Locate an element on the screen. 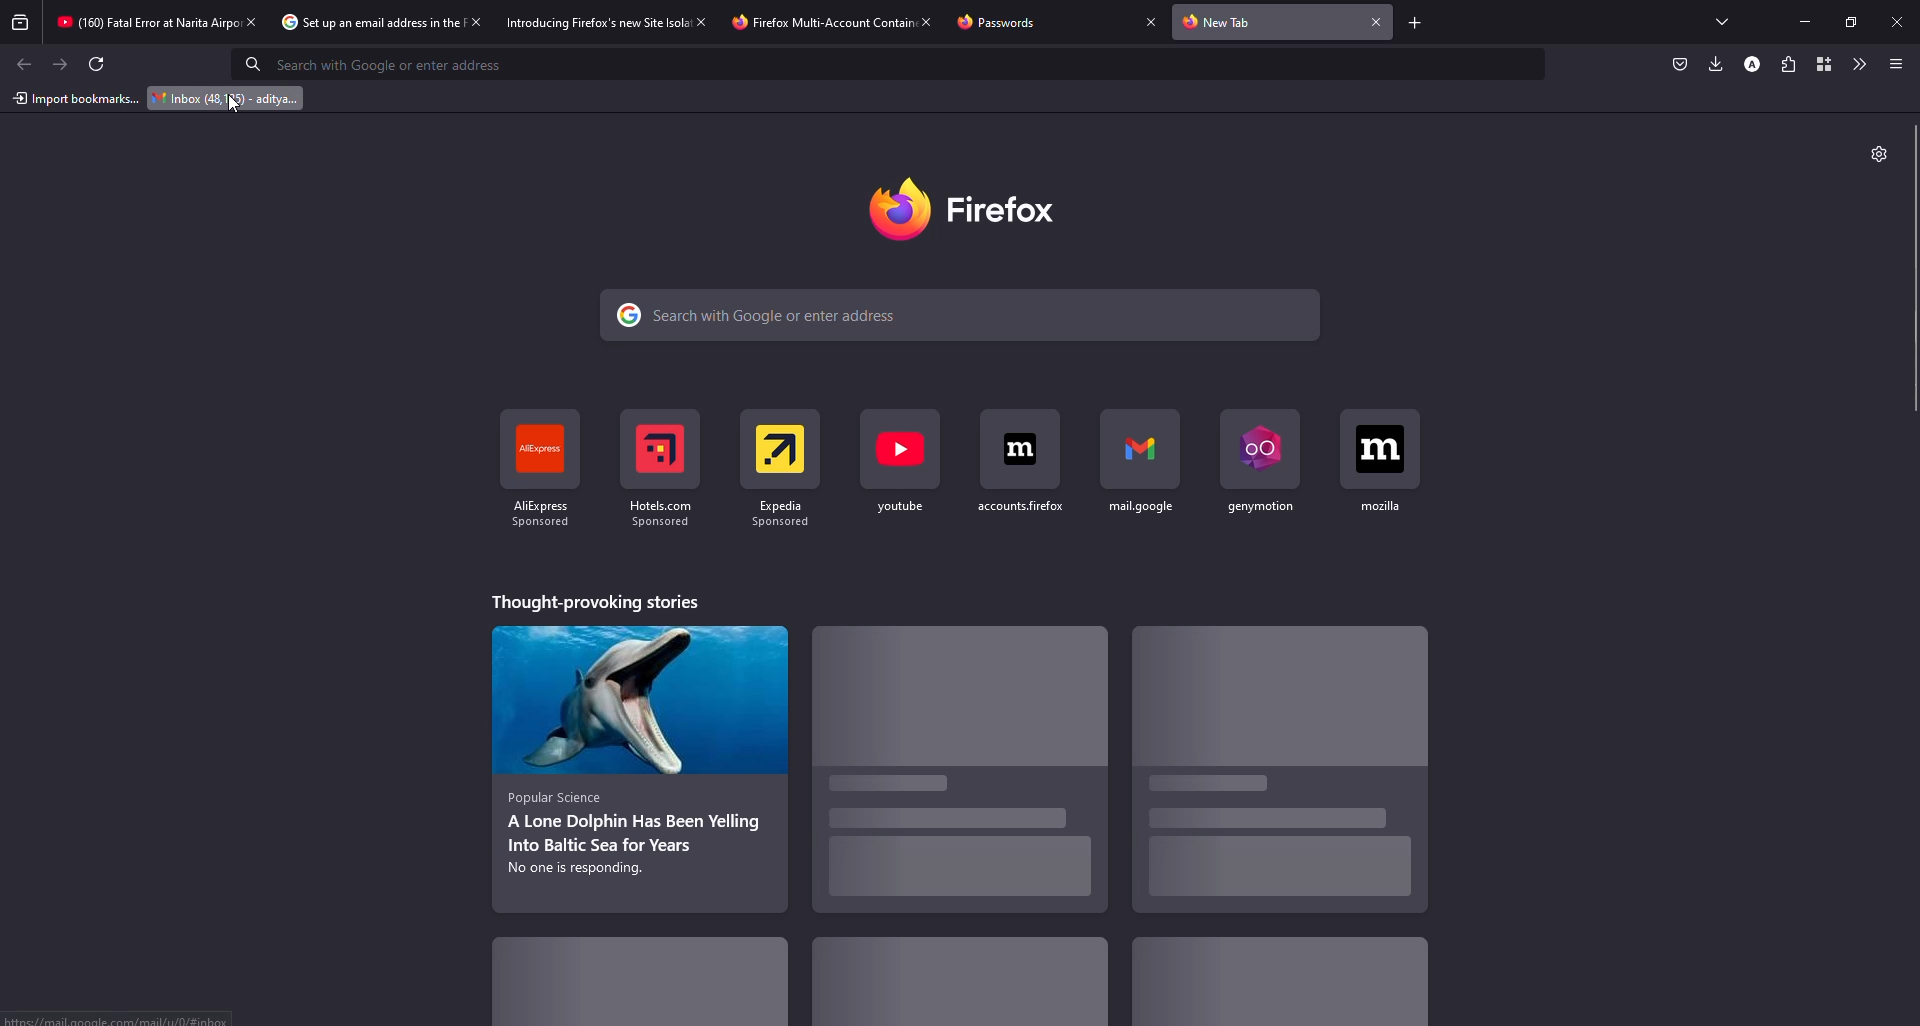 The width and height of the screenshot is (1920, 1026). search is located at coordinates (379, 63).